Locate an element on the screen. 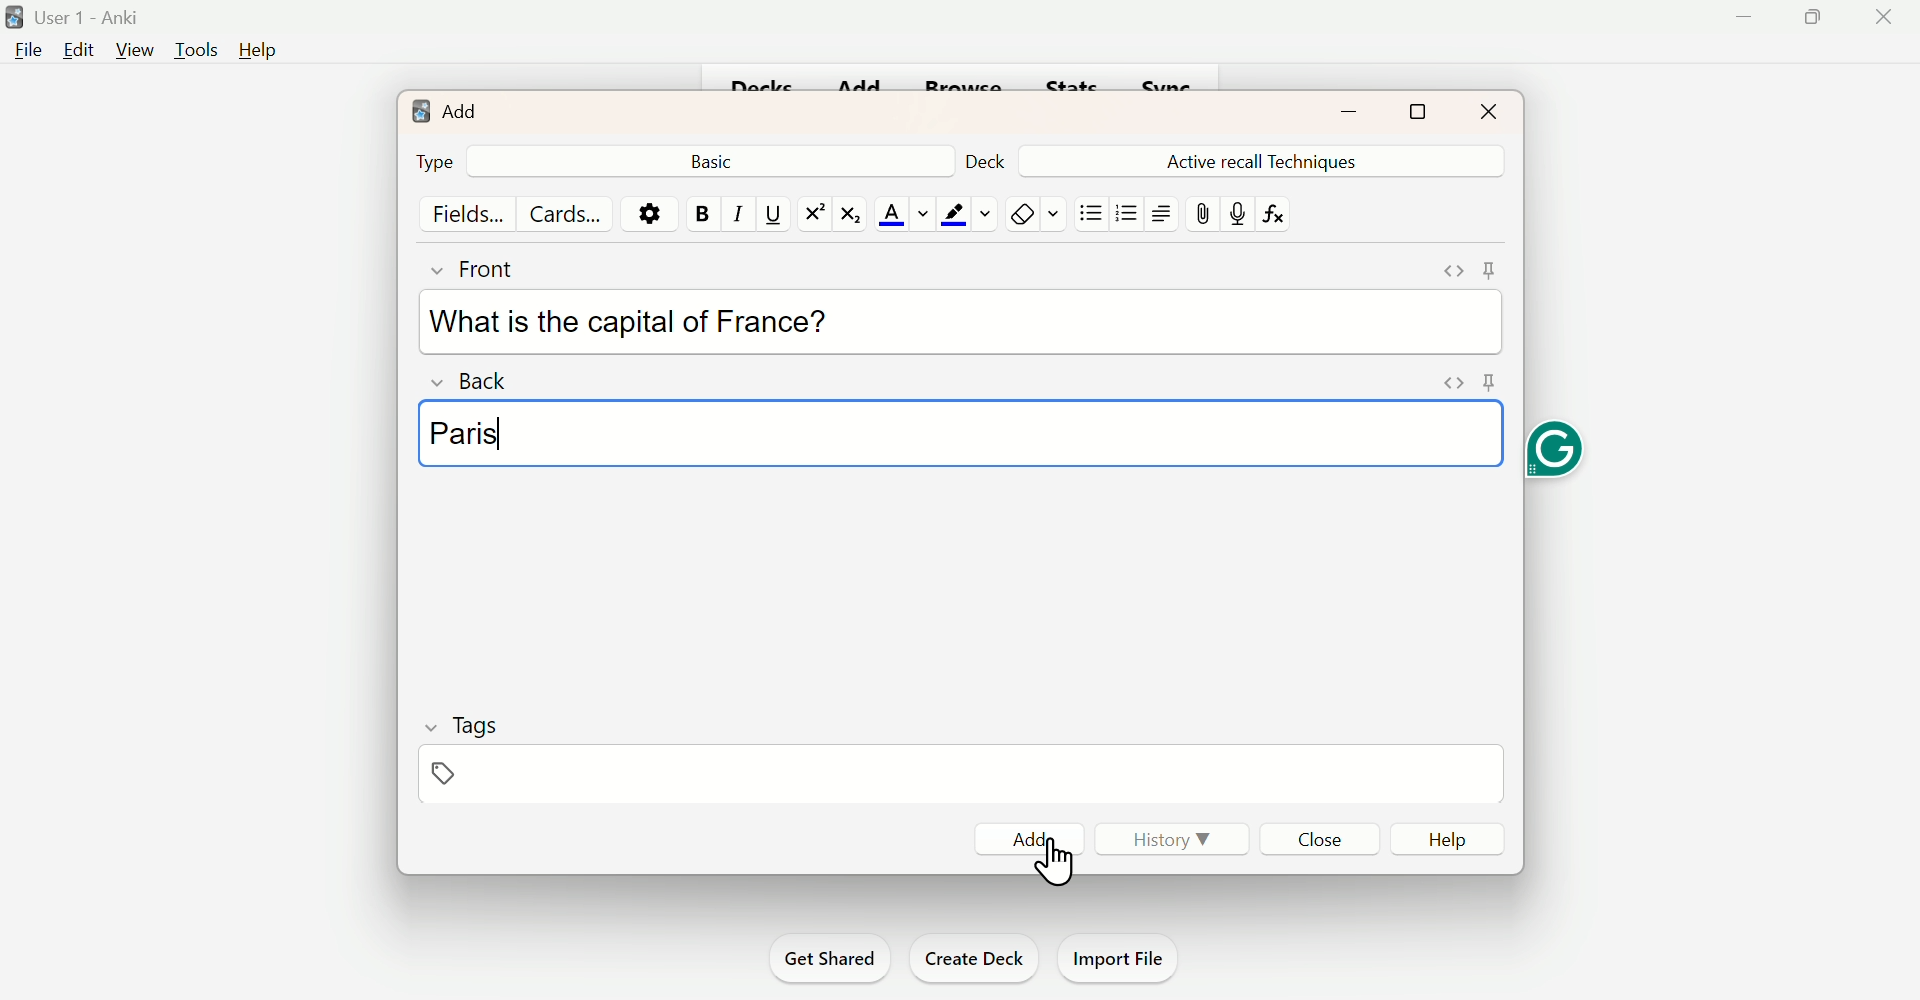  Type is located at coordinates (437, 162).